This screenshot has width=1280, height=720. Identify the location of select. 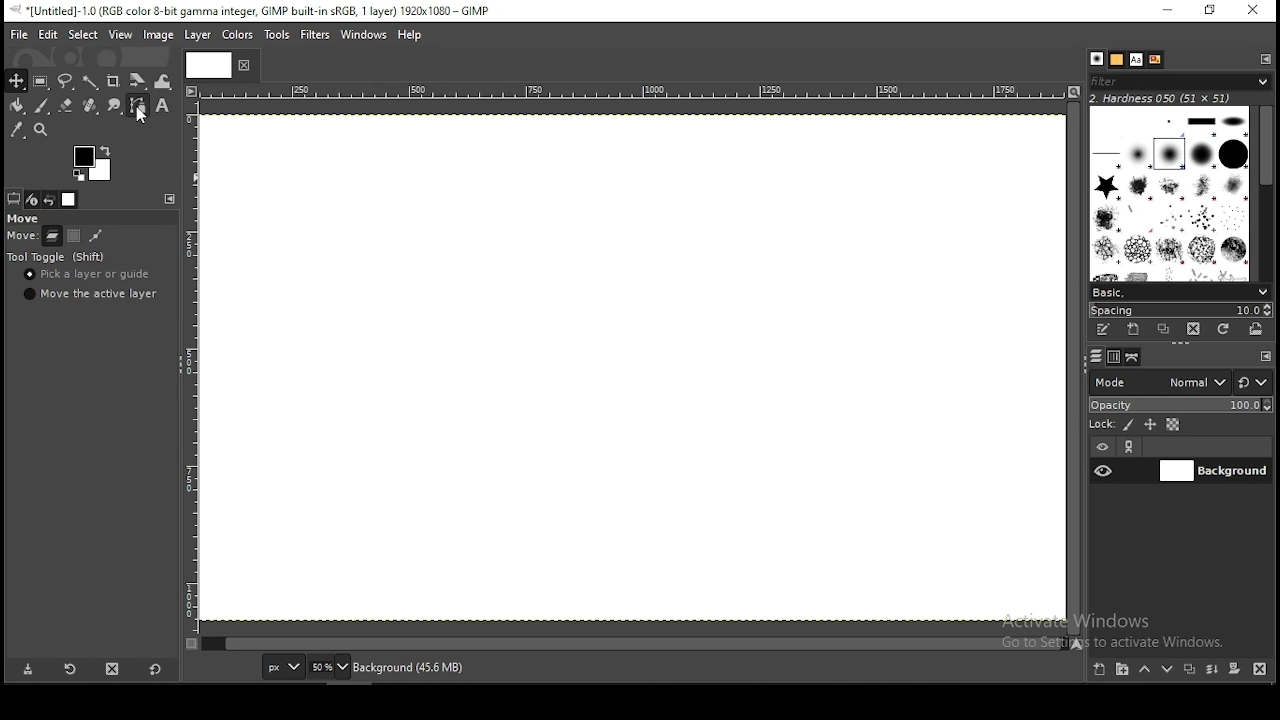
(82, 35).